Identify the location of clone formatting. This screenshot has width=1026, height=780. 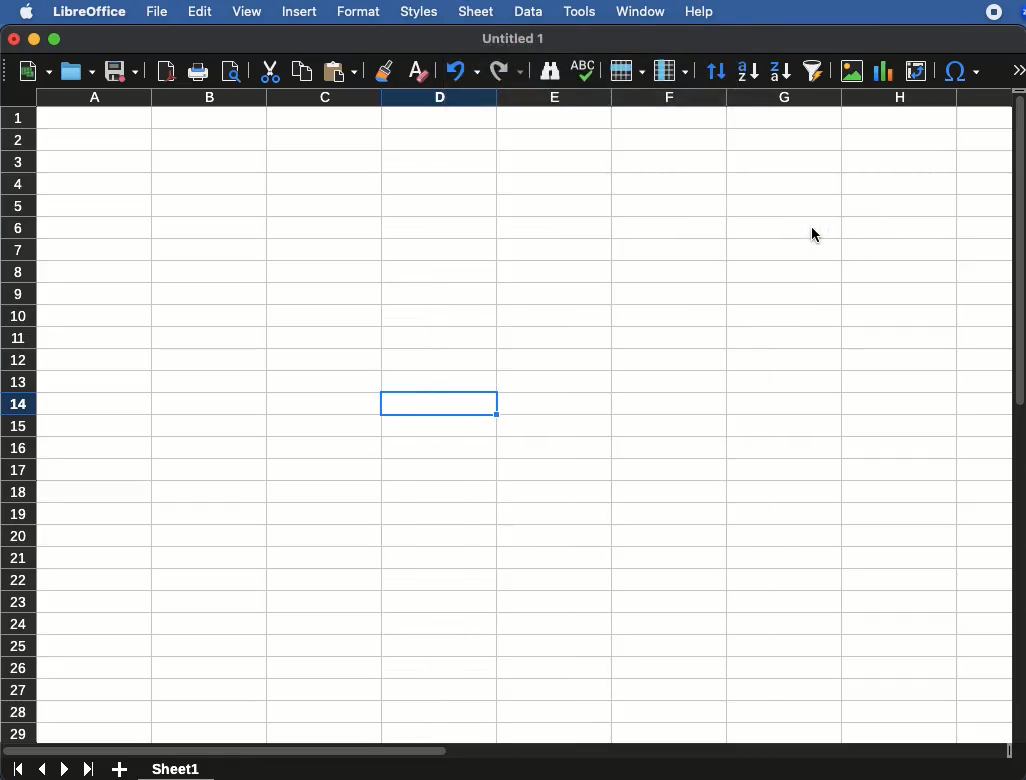
(385, 70).